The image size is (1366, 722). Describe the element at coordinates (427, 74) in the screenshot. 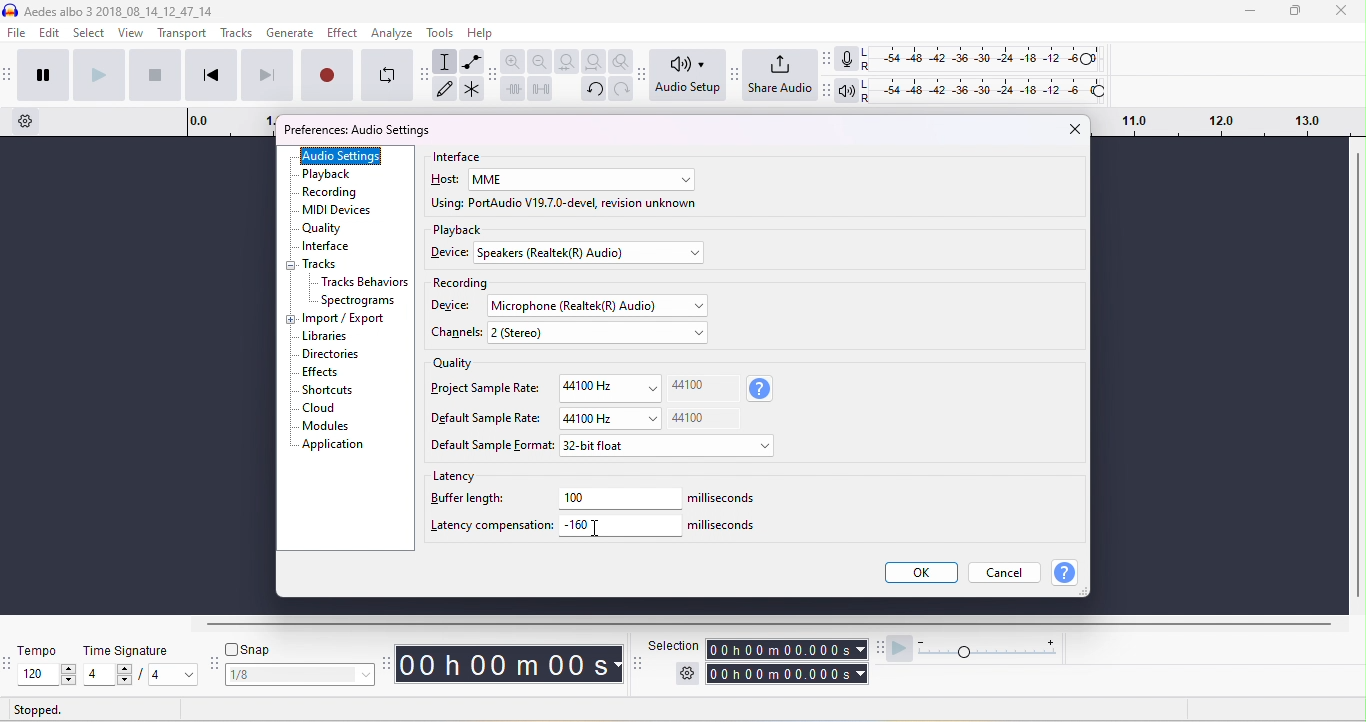

I see `audacity tools toolbar` at that location.